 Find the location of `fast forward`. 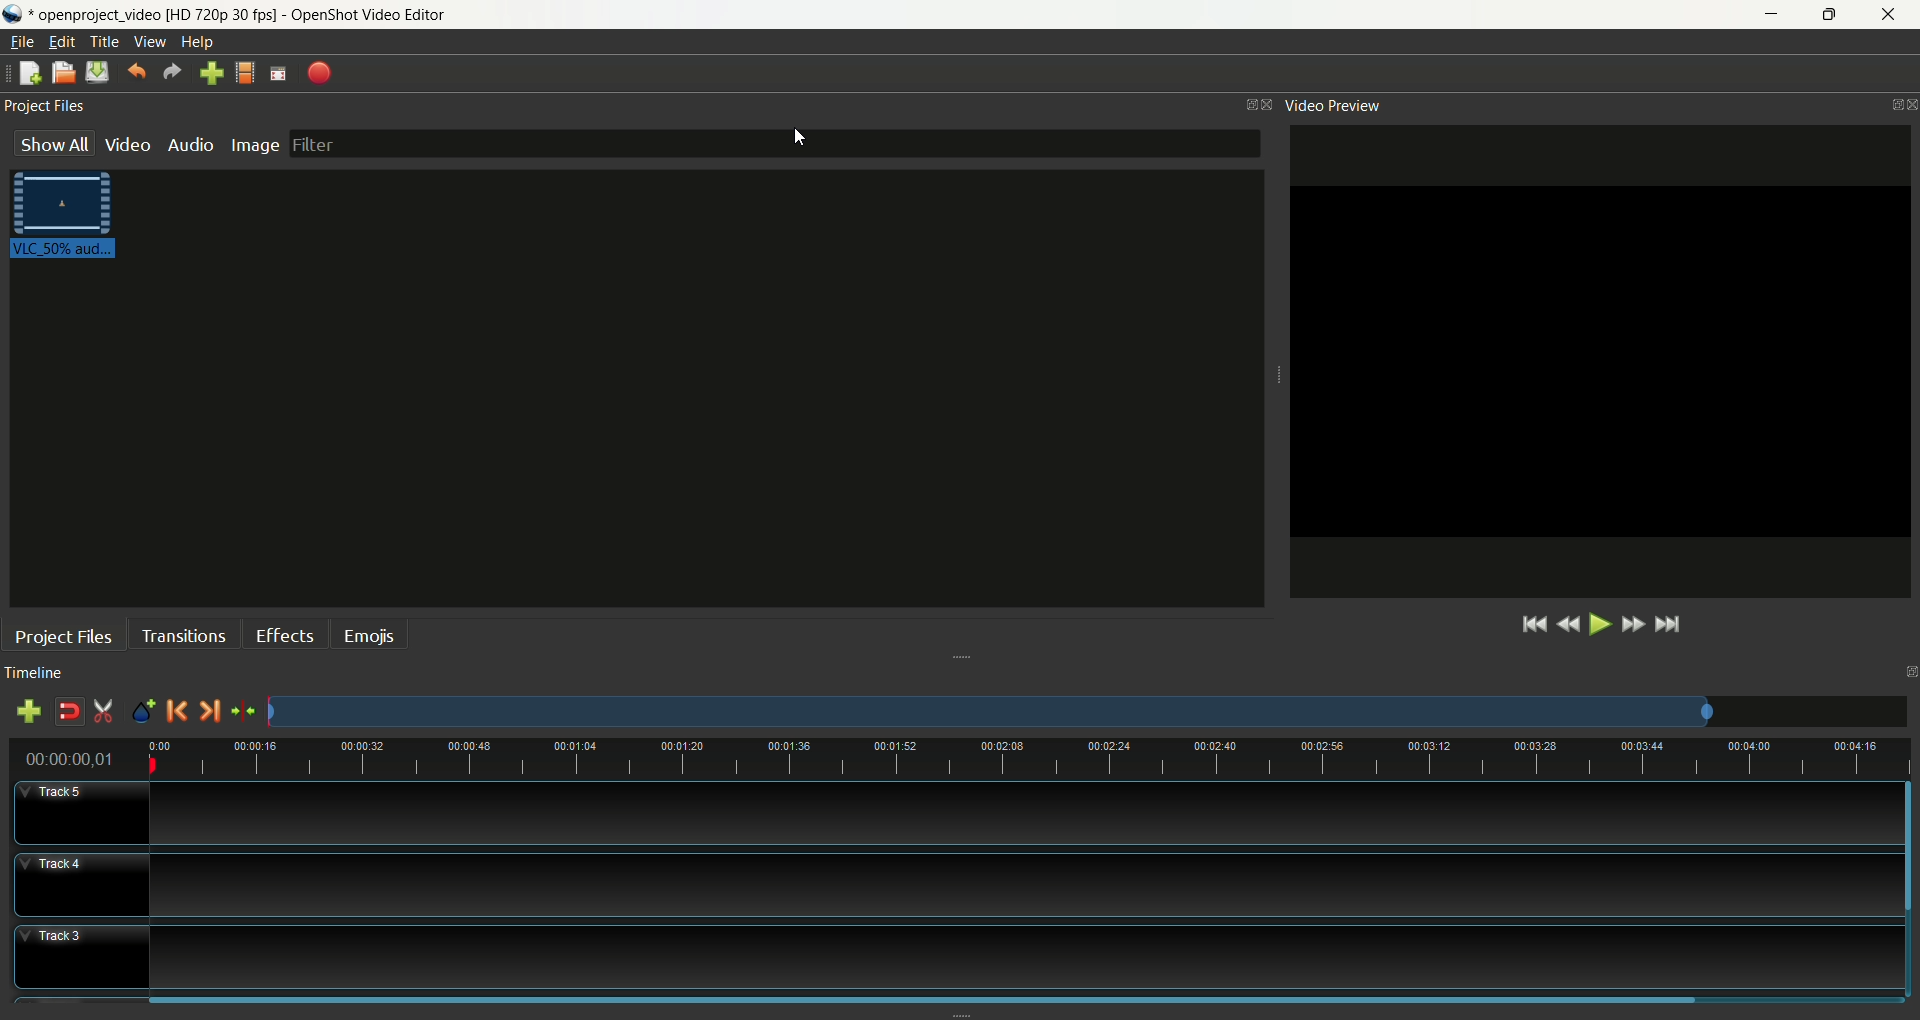

fast forward is located at coordinates (1637, 627).